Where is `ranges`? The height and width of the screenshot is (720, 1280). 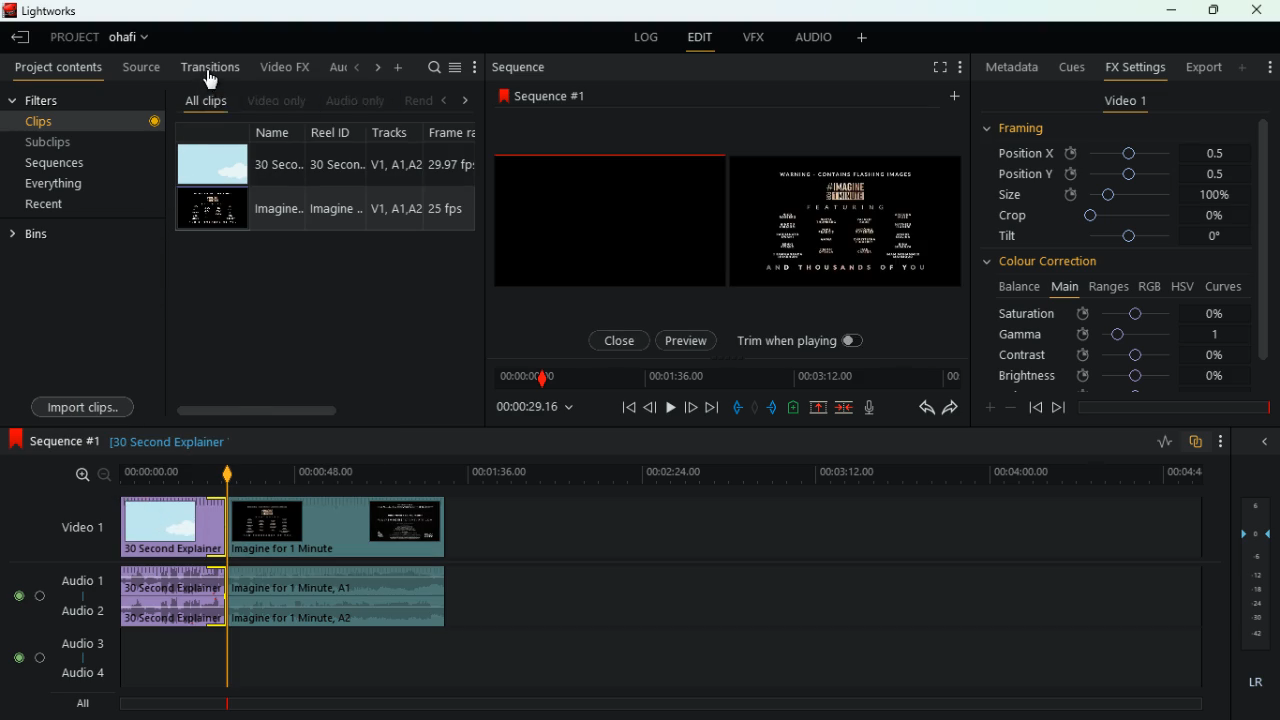 ranges is located at coordinates (1108, 286).